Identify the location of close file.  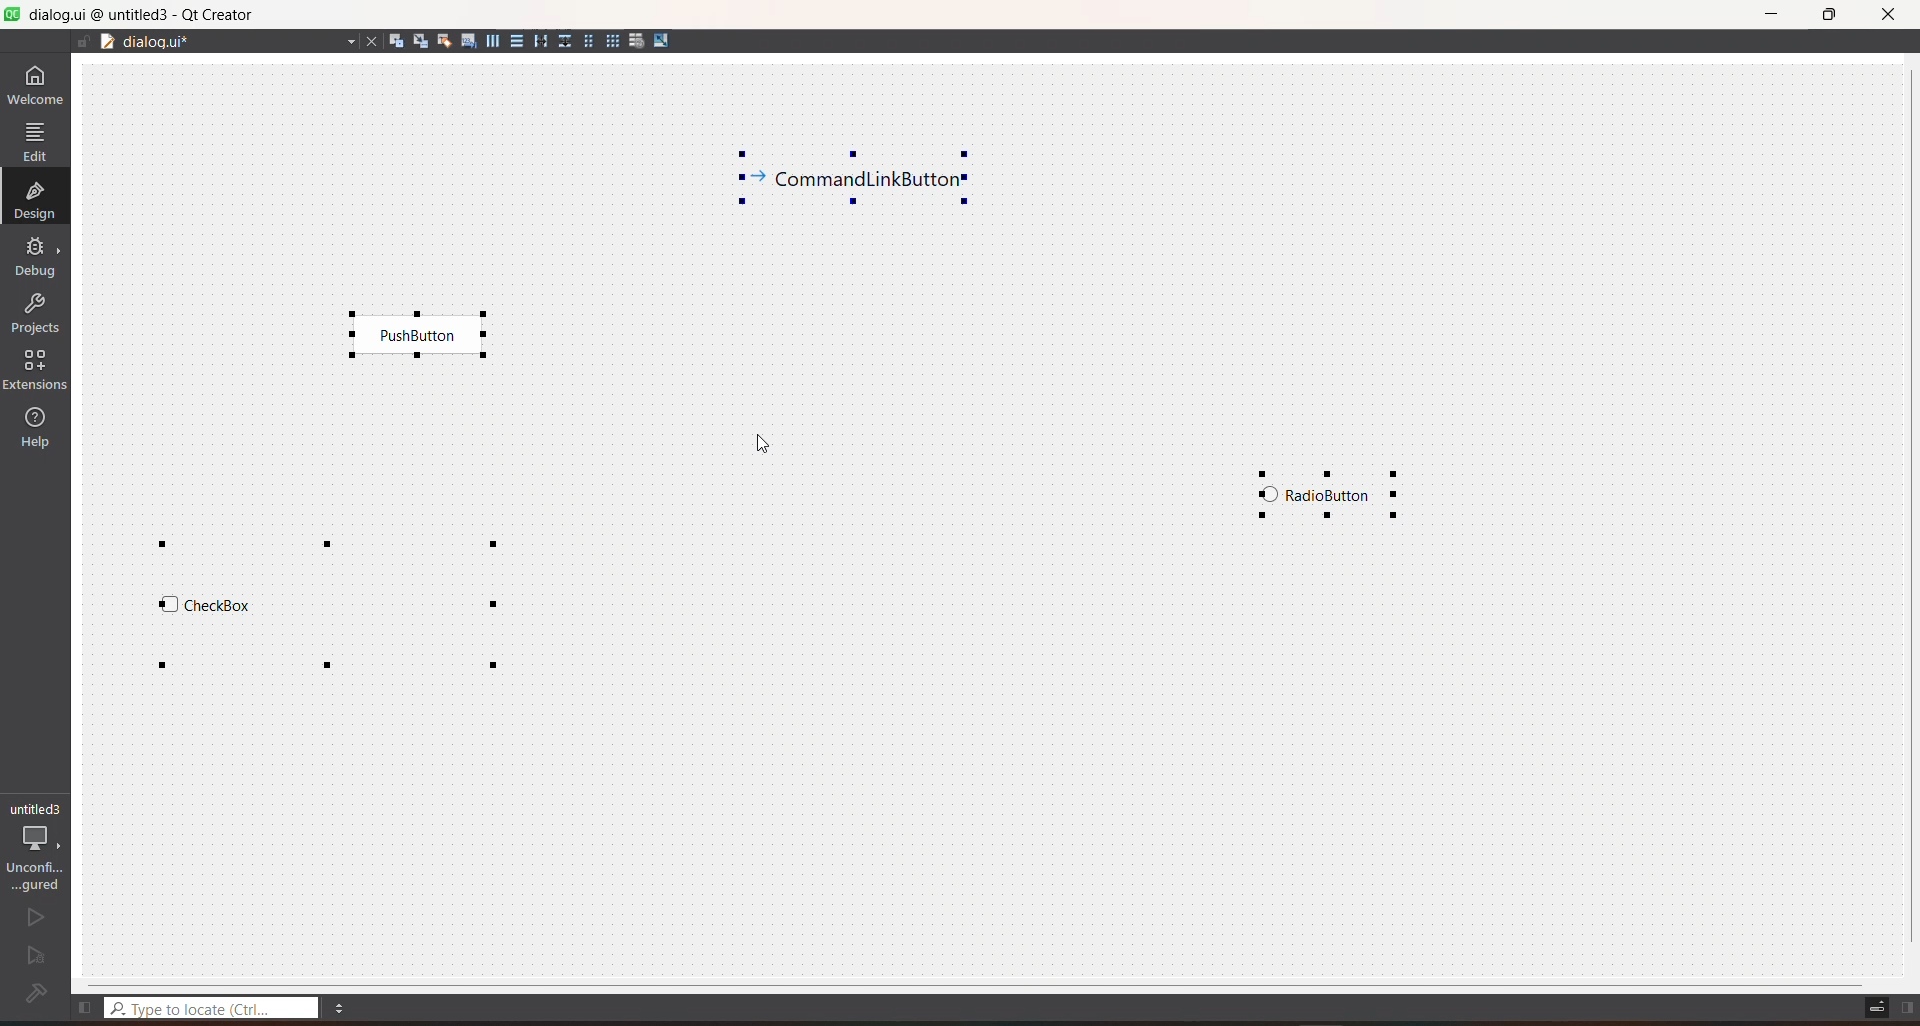
(372, 40).